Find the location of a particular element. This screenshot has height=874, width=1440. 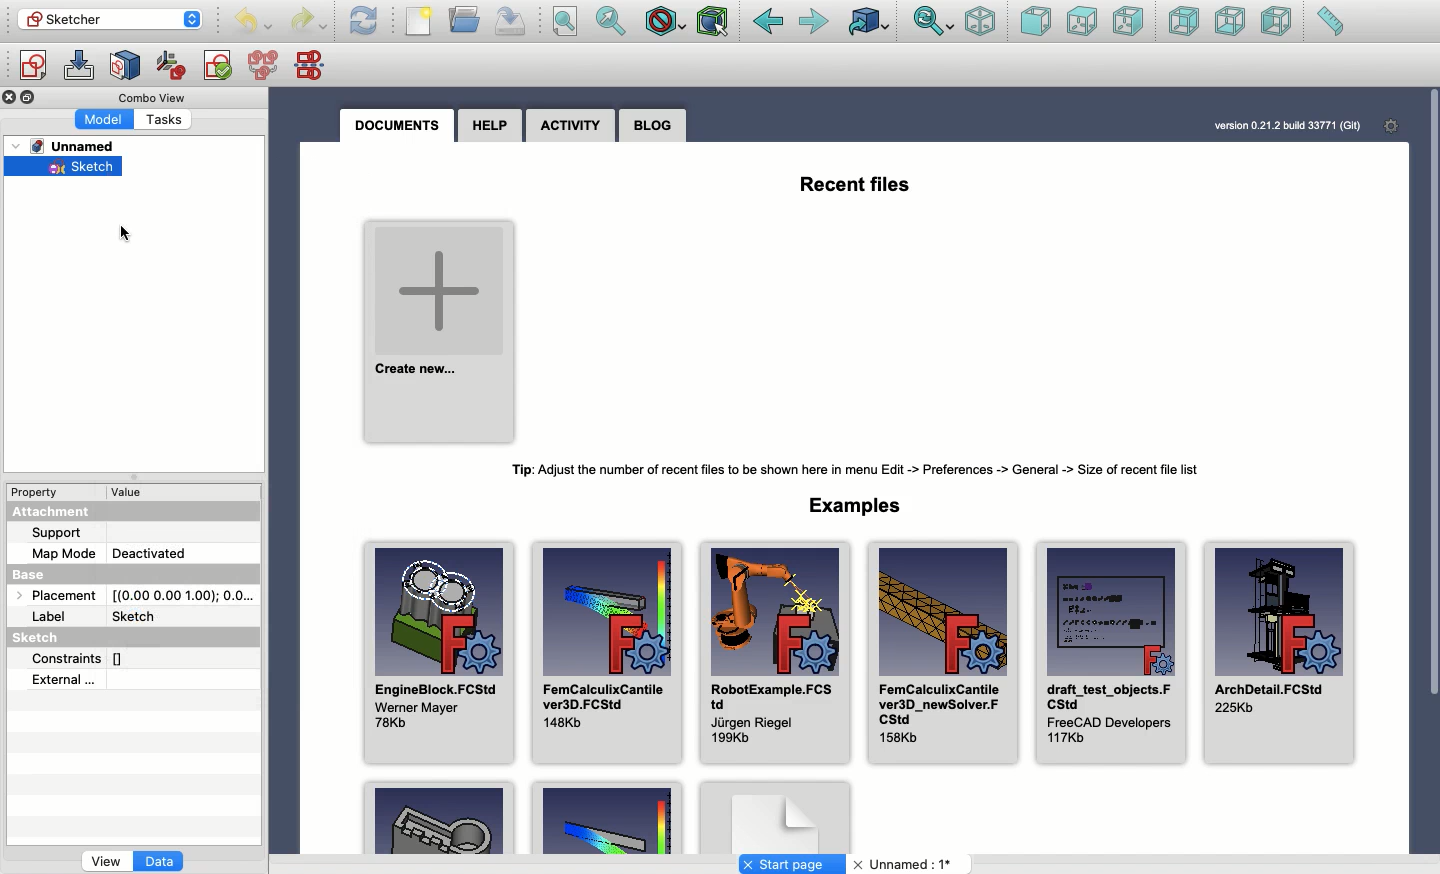

Blog is located at coordinates (654, 125).